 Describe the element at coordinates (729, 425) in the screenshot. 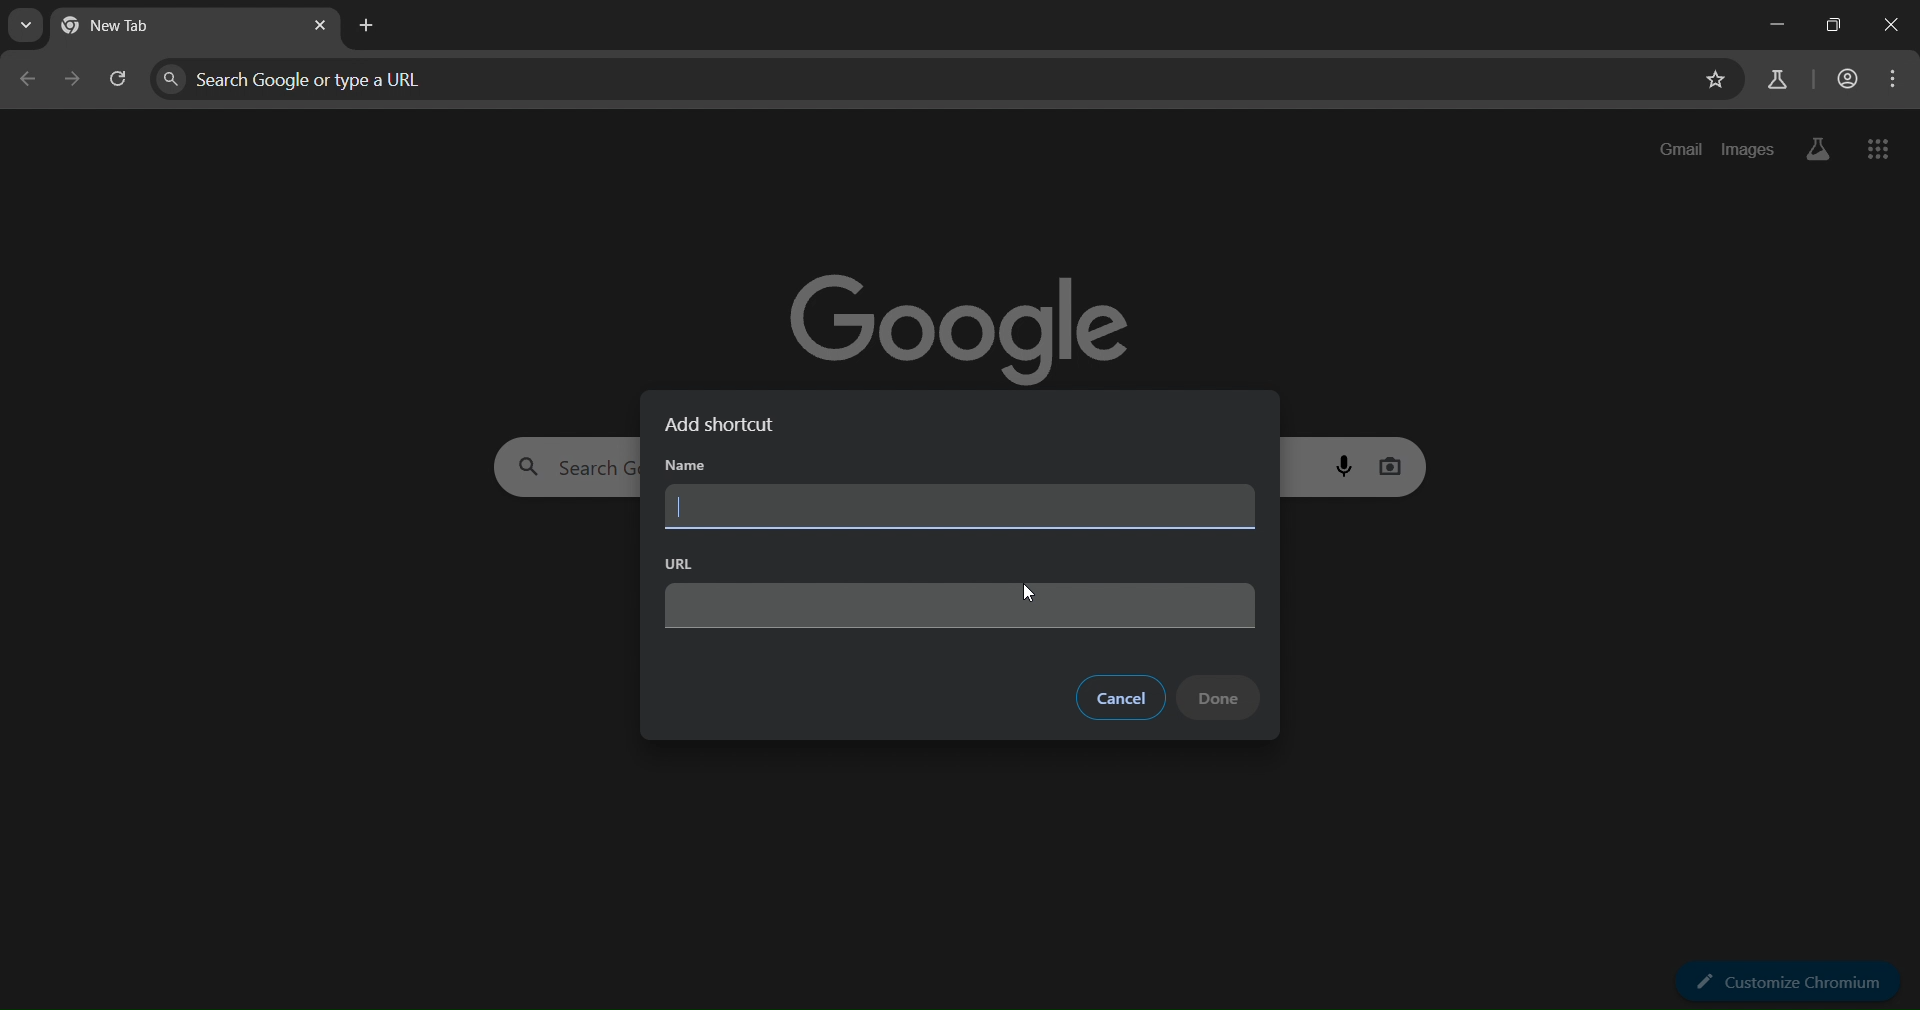

I see `add shortcut` at that location.